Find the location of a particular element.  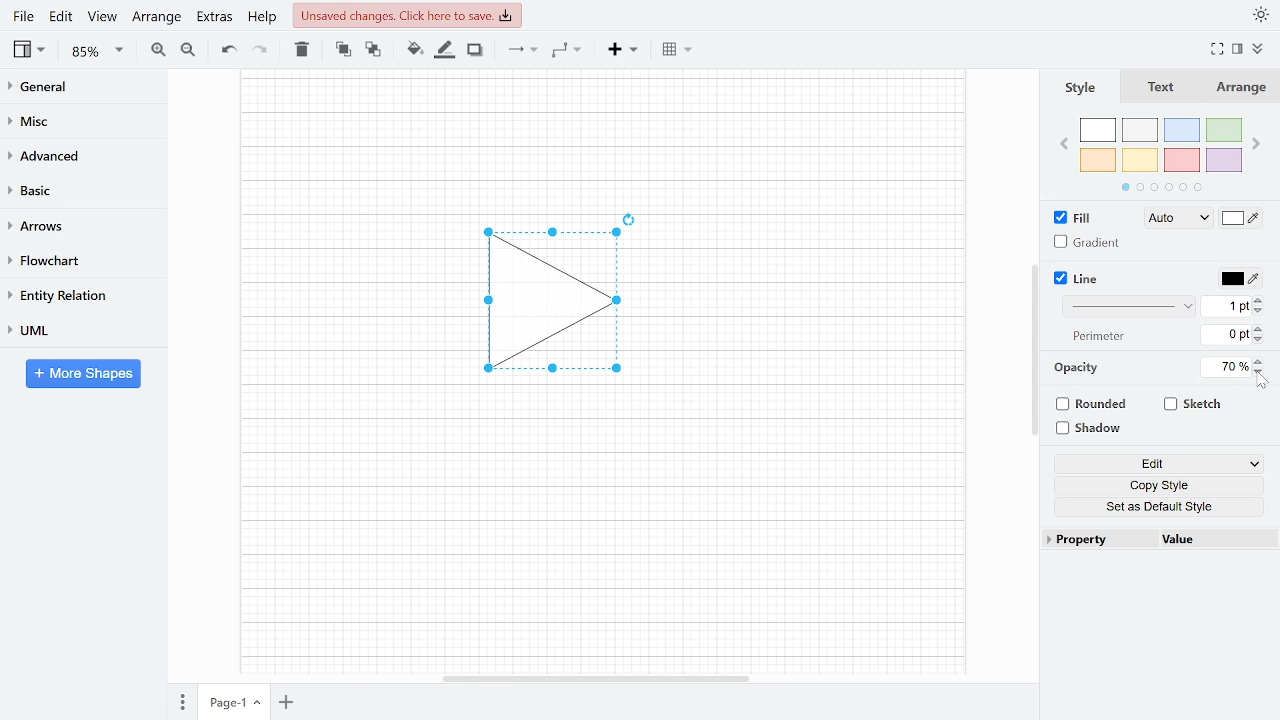

MIsc is located at coordinates (75, 120).